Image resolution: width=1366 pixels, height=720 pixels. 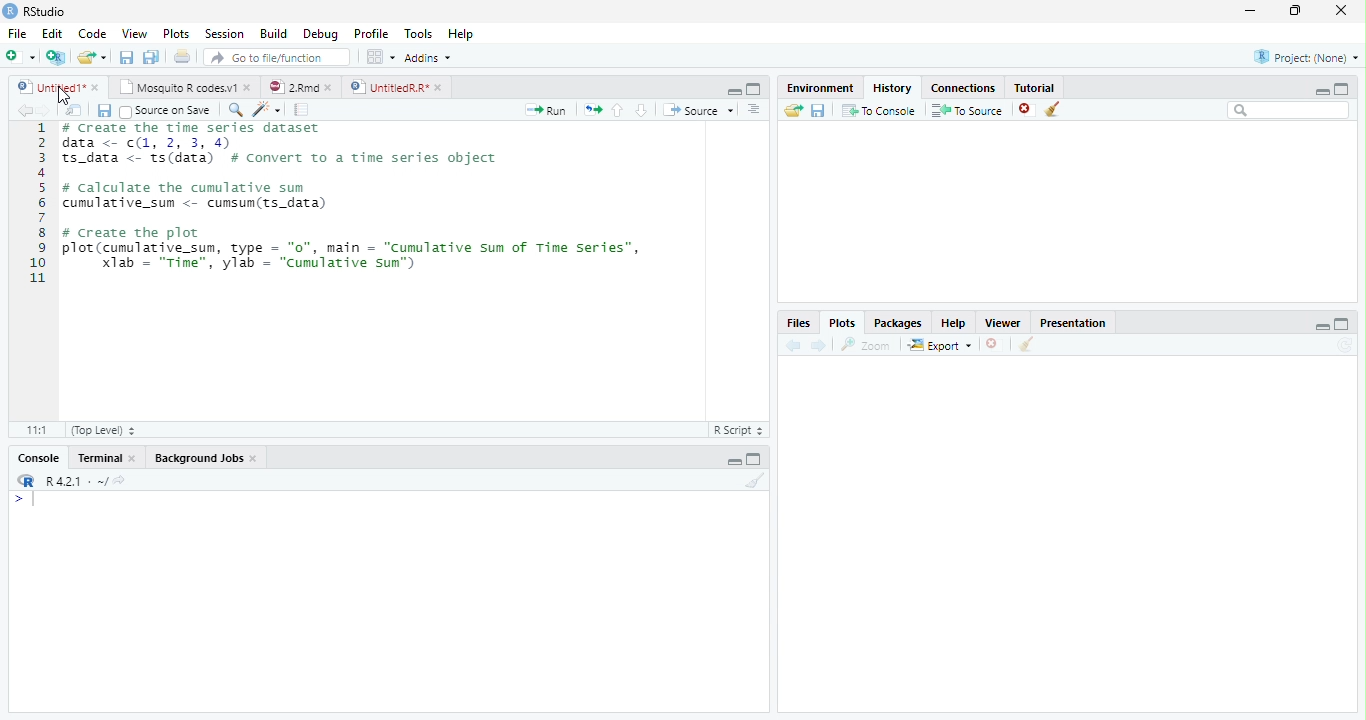 I want to click on Save, so click(x=102, y=109).